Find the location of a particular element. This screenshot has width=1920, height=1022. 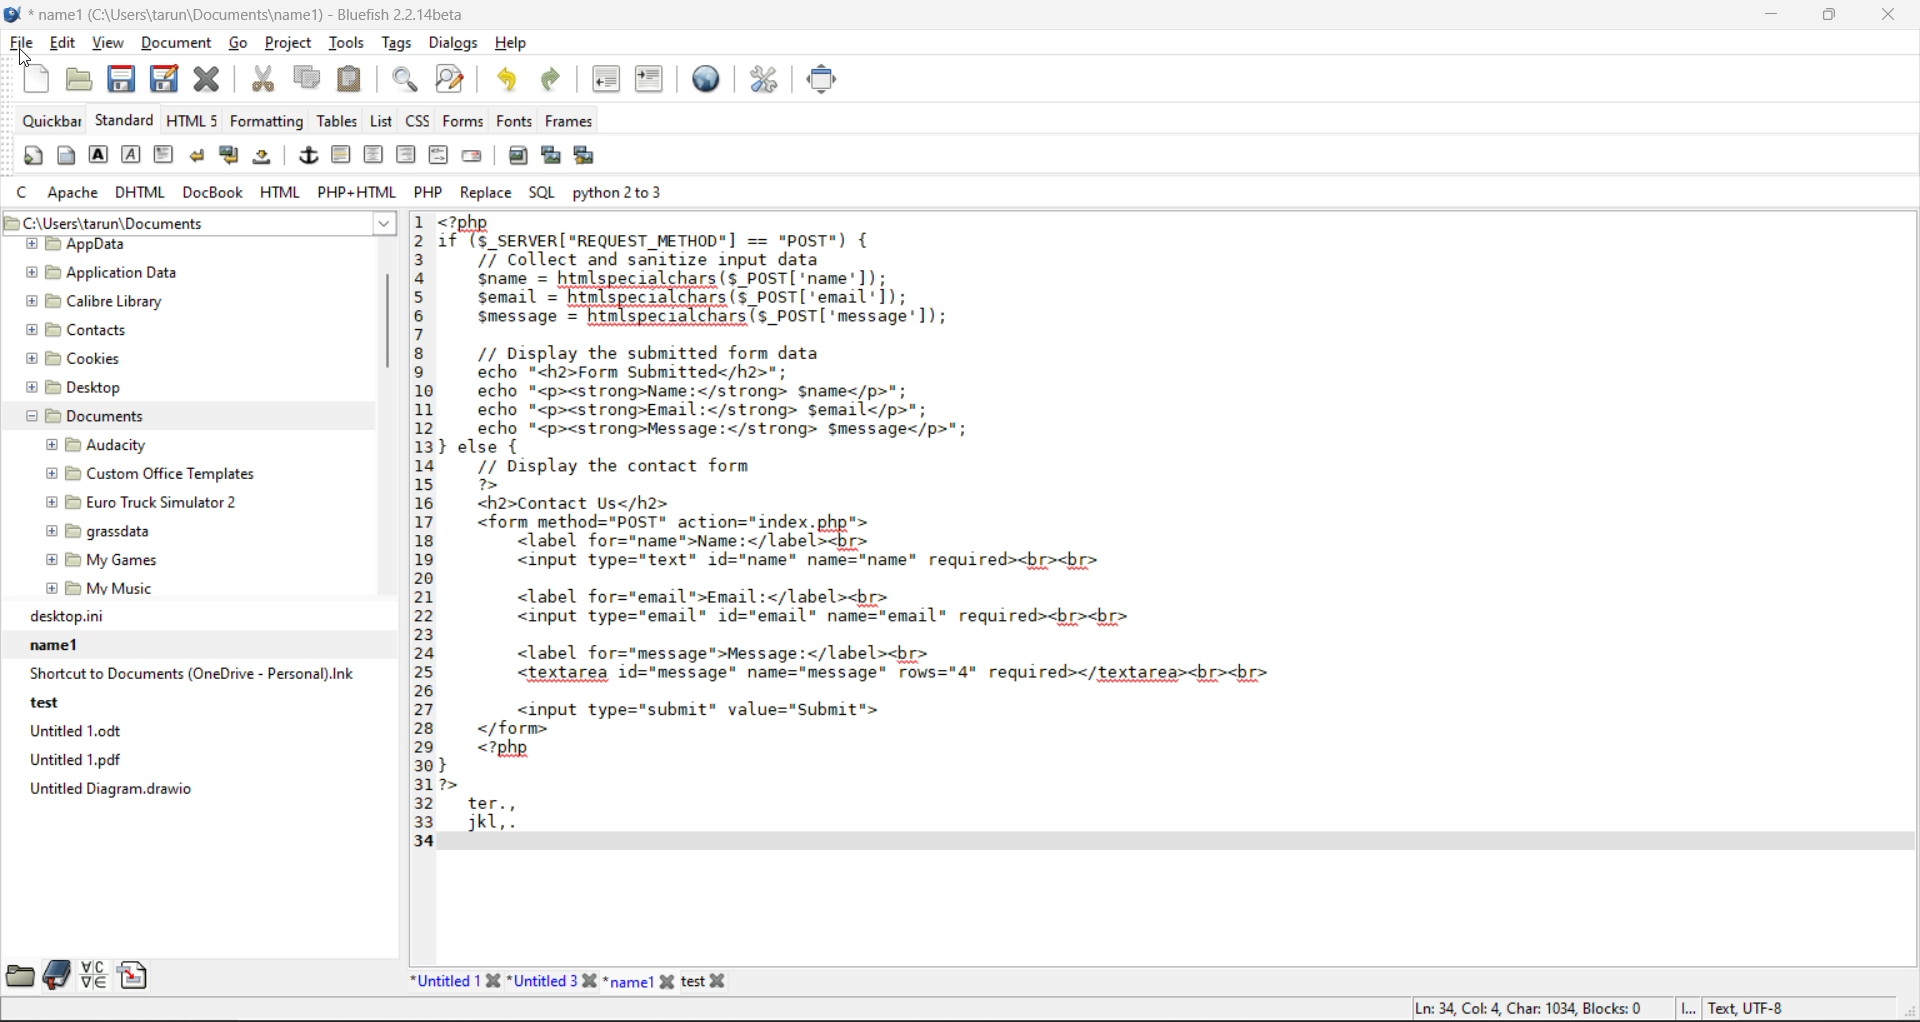

code editor is located at coordinates (971, 536).